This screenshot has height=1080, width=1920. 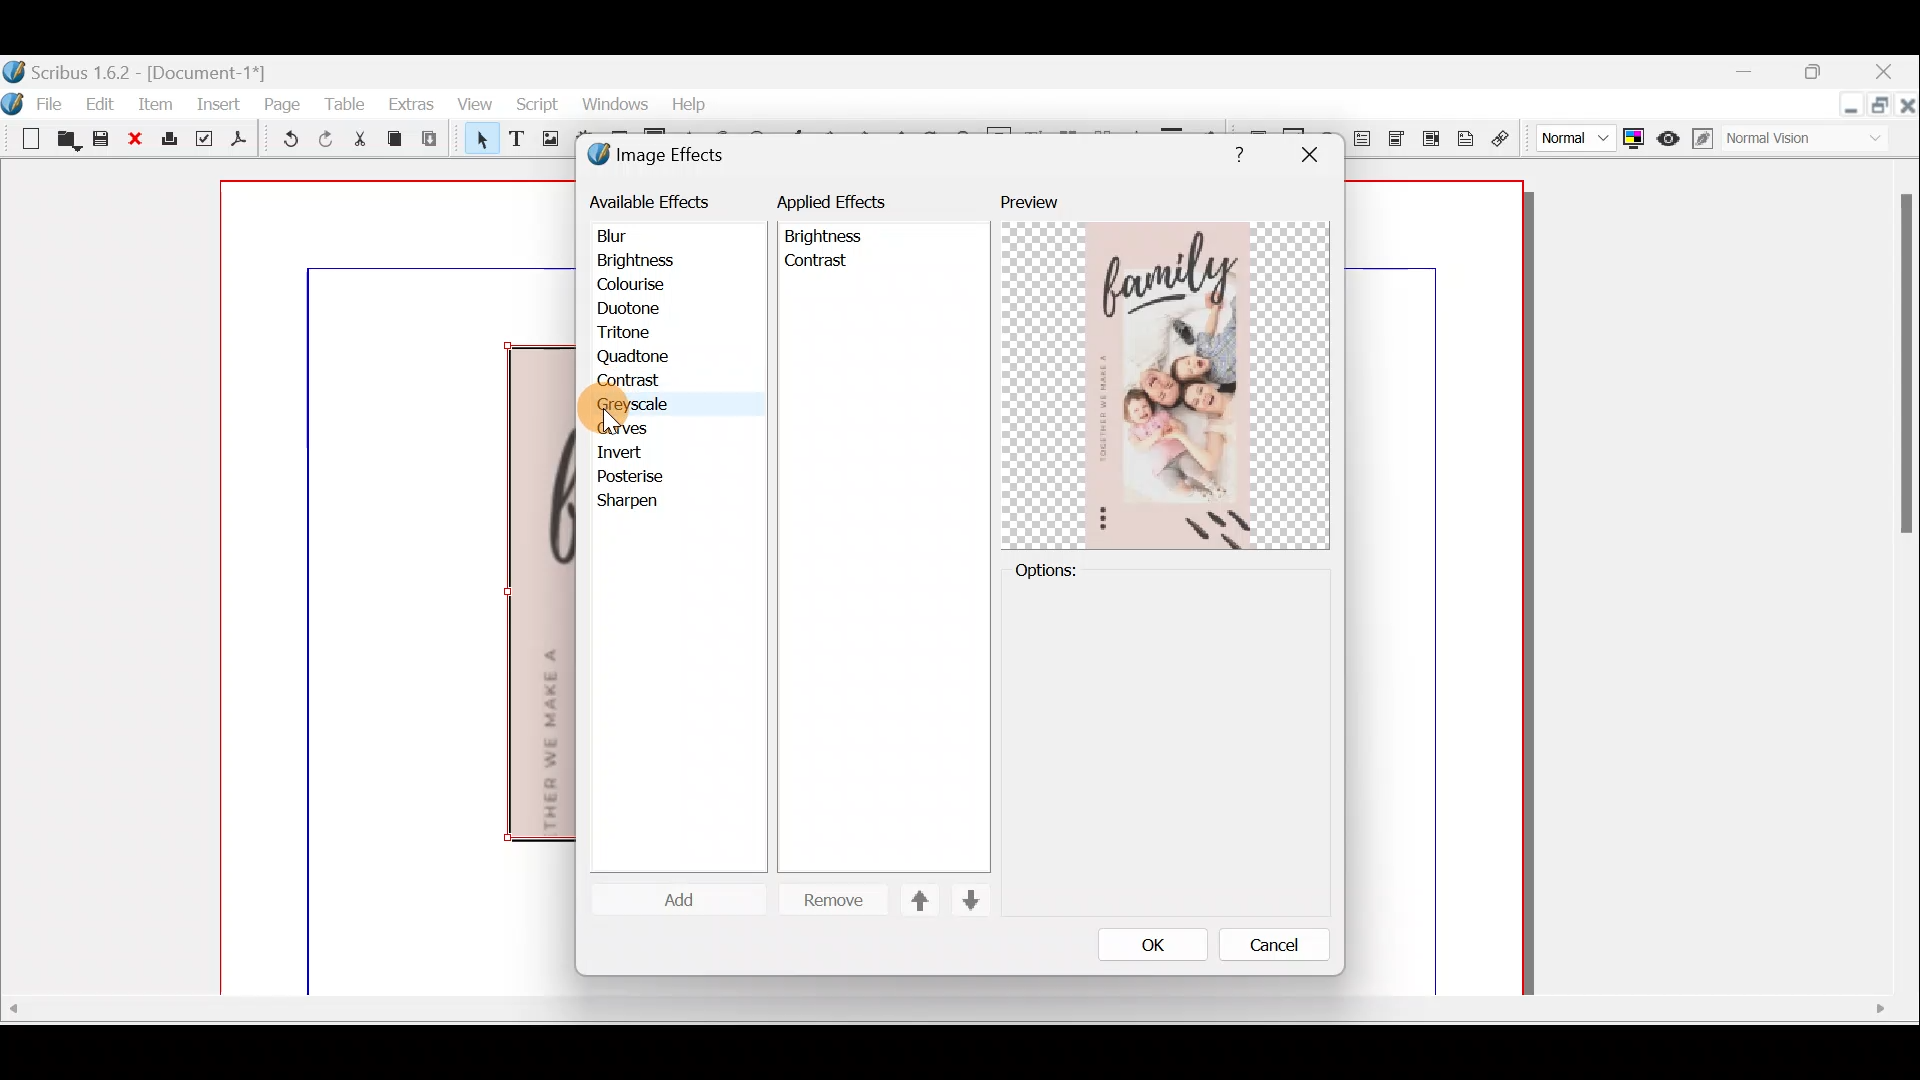 I want to click on PDF list box, so click(x=1429, y=143).